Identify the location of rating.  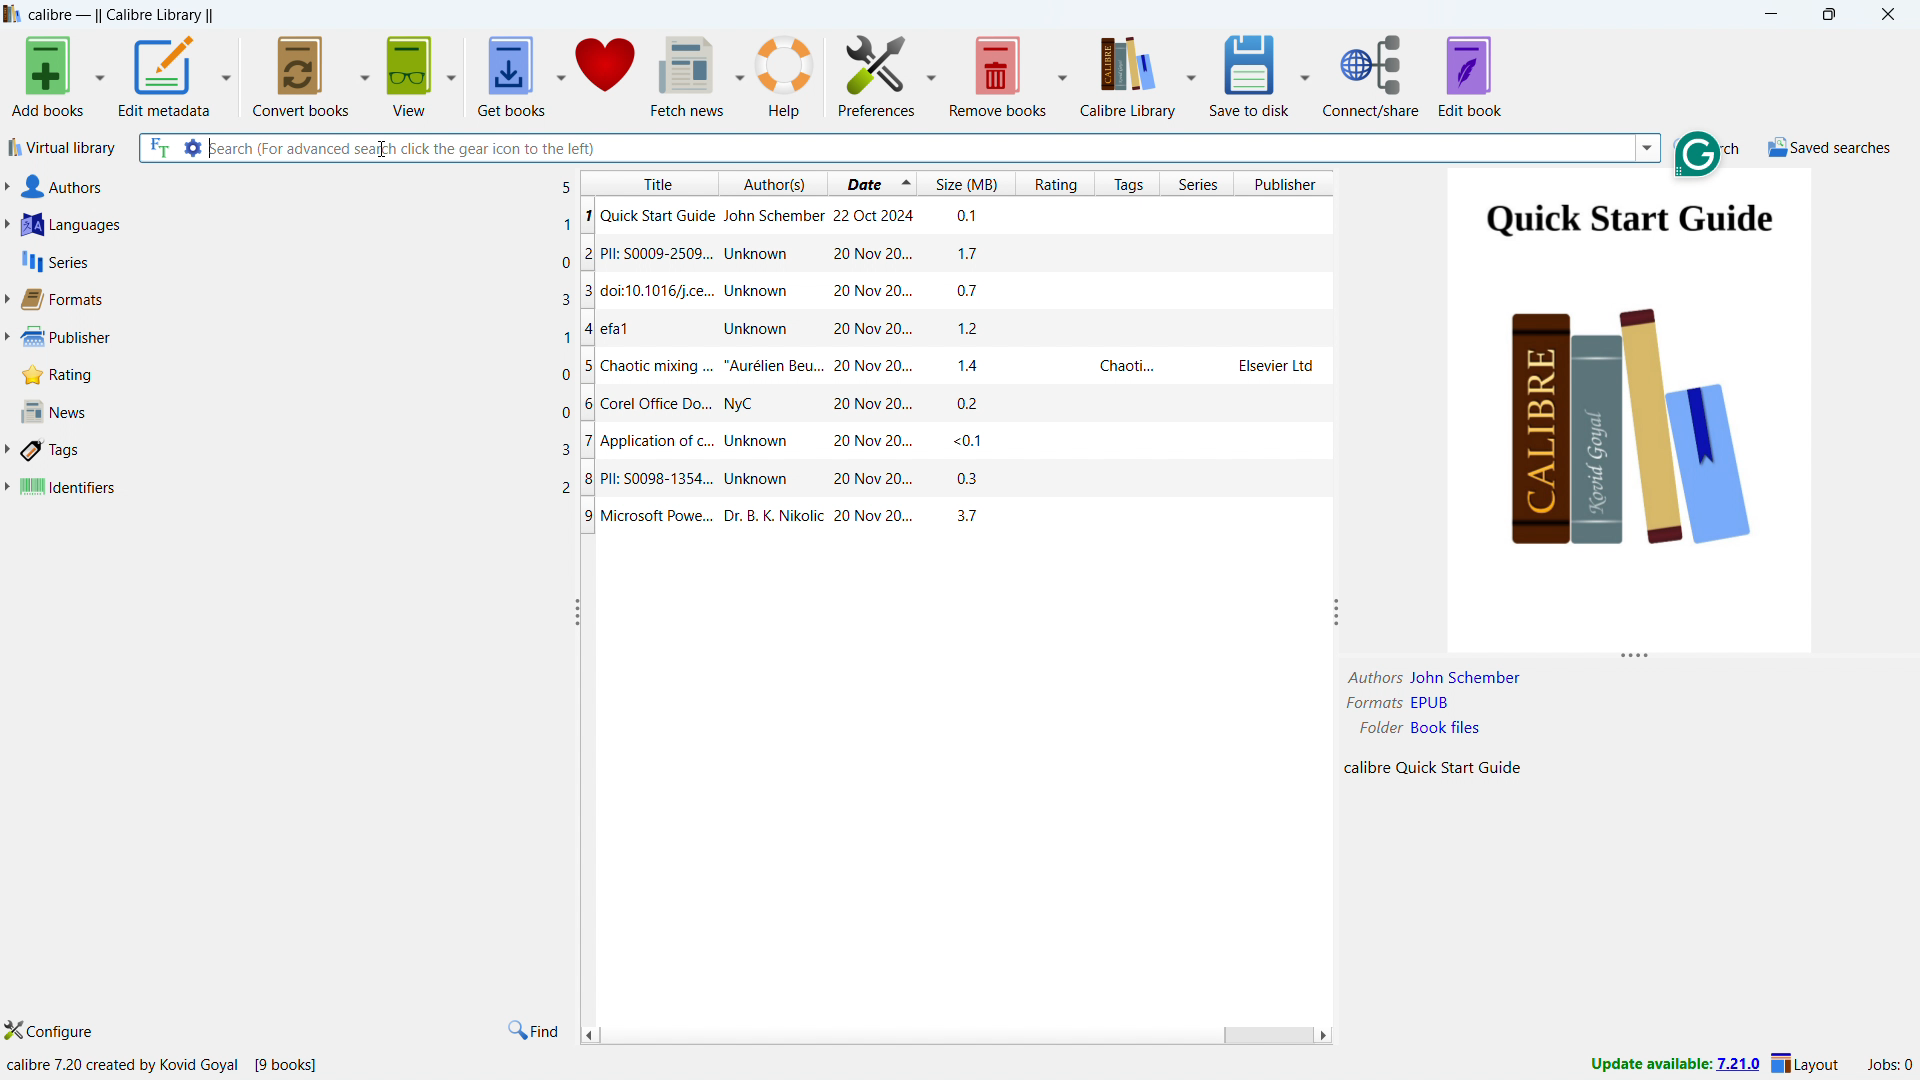
(296, 374).